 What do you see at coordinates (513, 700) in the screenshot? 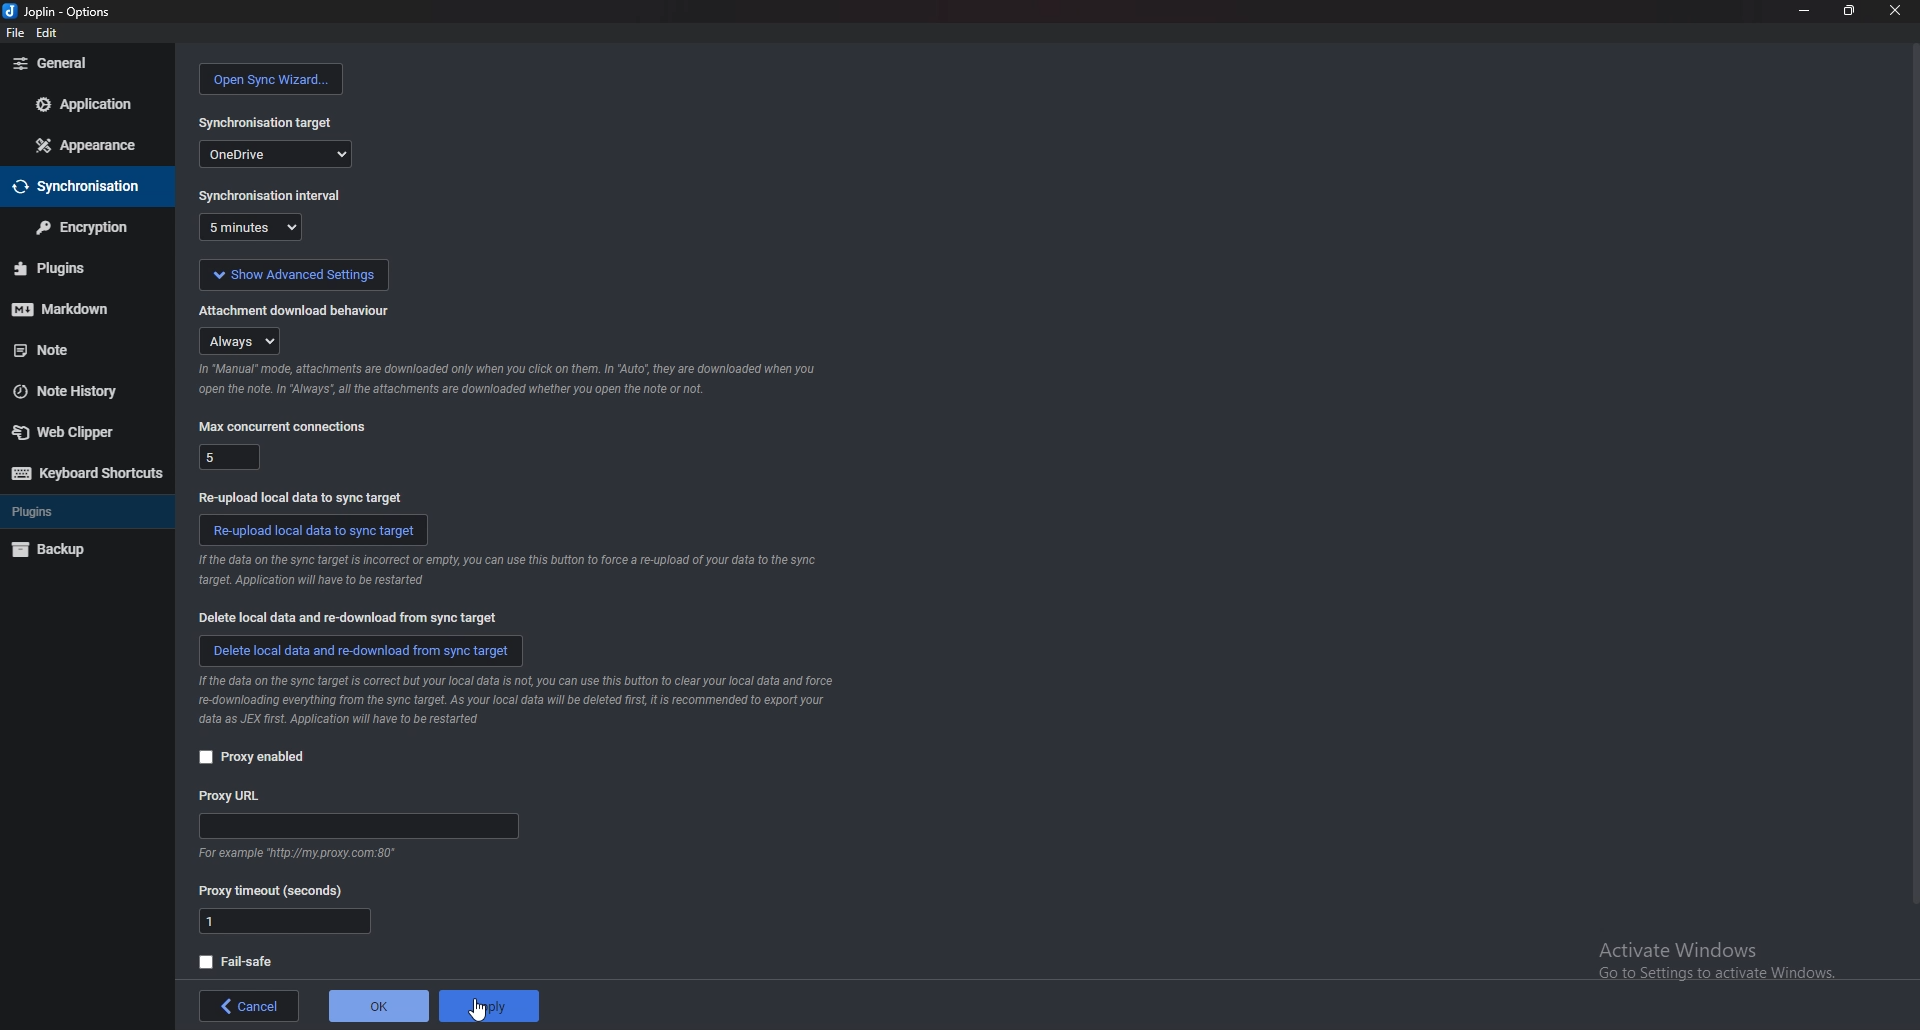
I see `info` at bounding box center [513, 700].